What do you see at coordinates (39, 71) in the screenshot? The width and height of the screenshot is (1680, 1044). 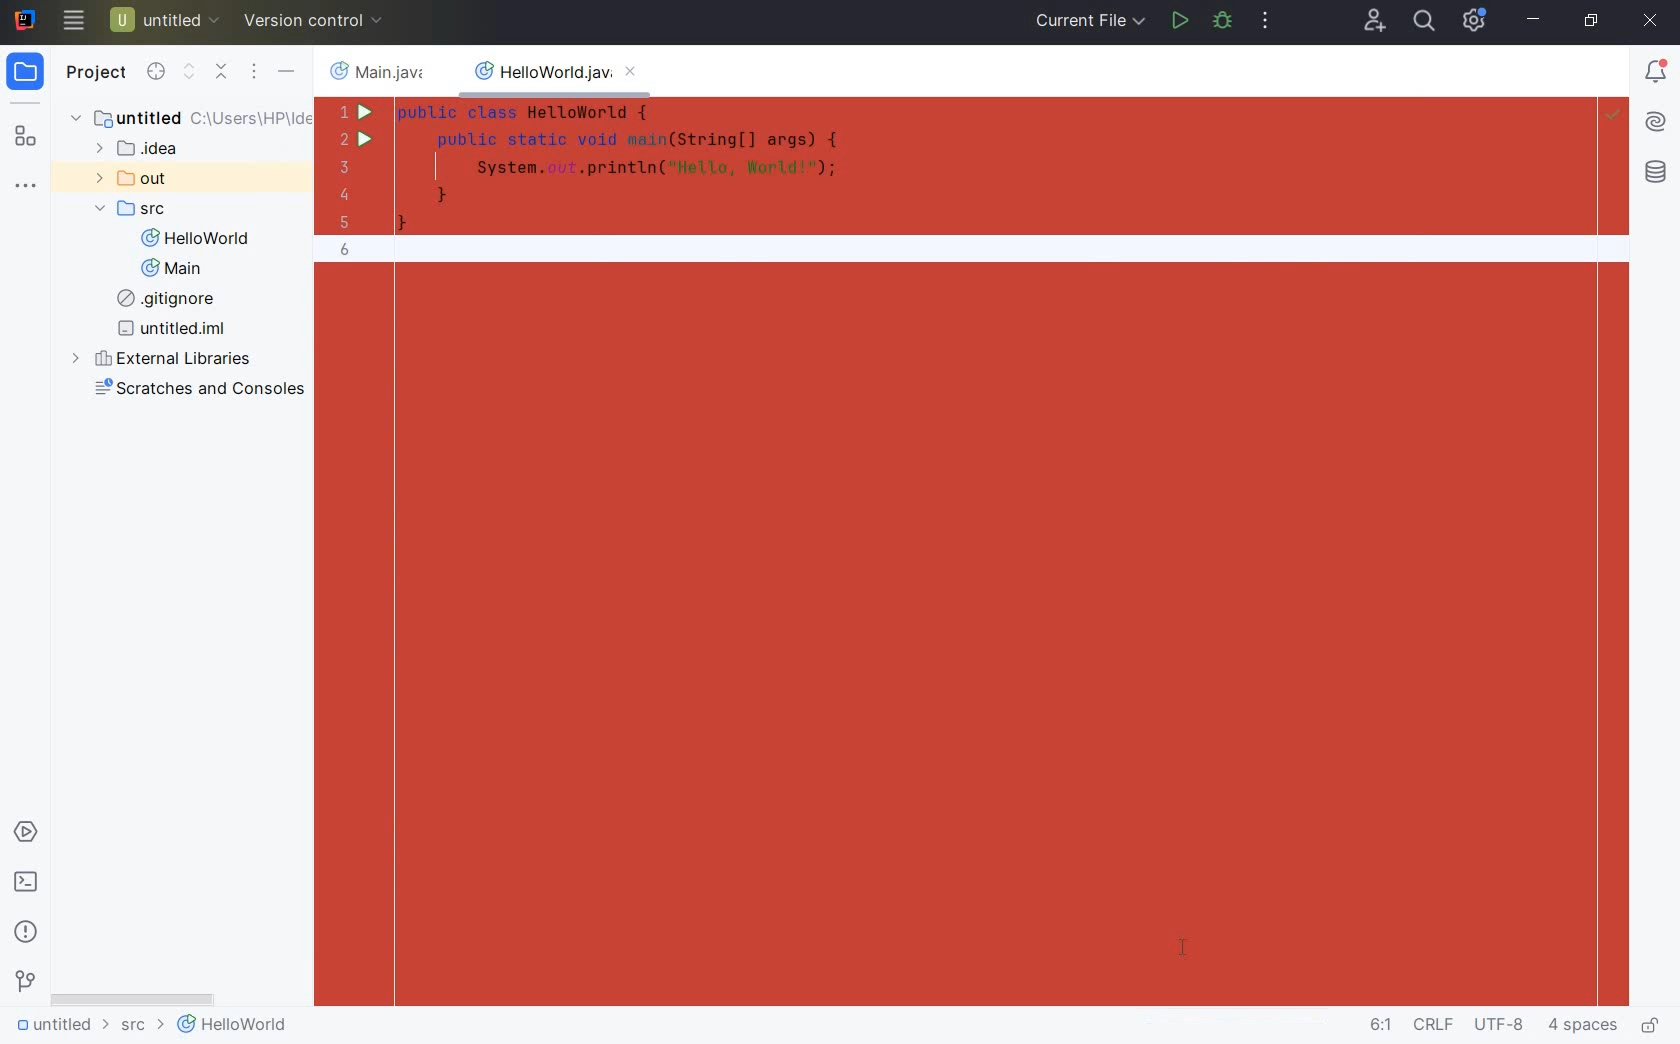 I see `project` at bounding box center [39, 71].